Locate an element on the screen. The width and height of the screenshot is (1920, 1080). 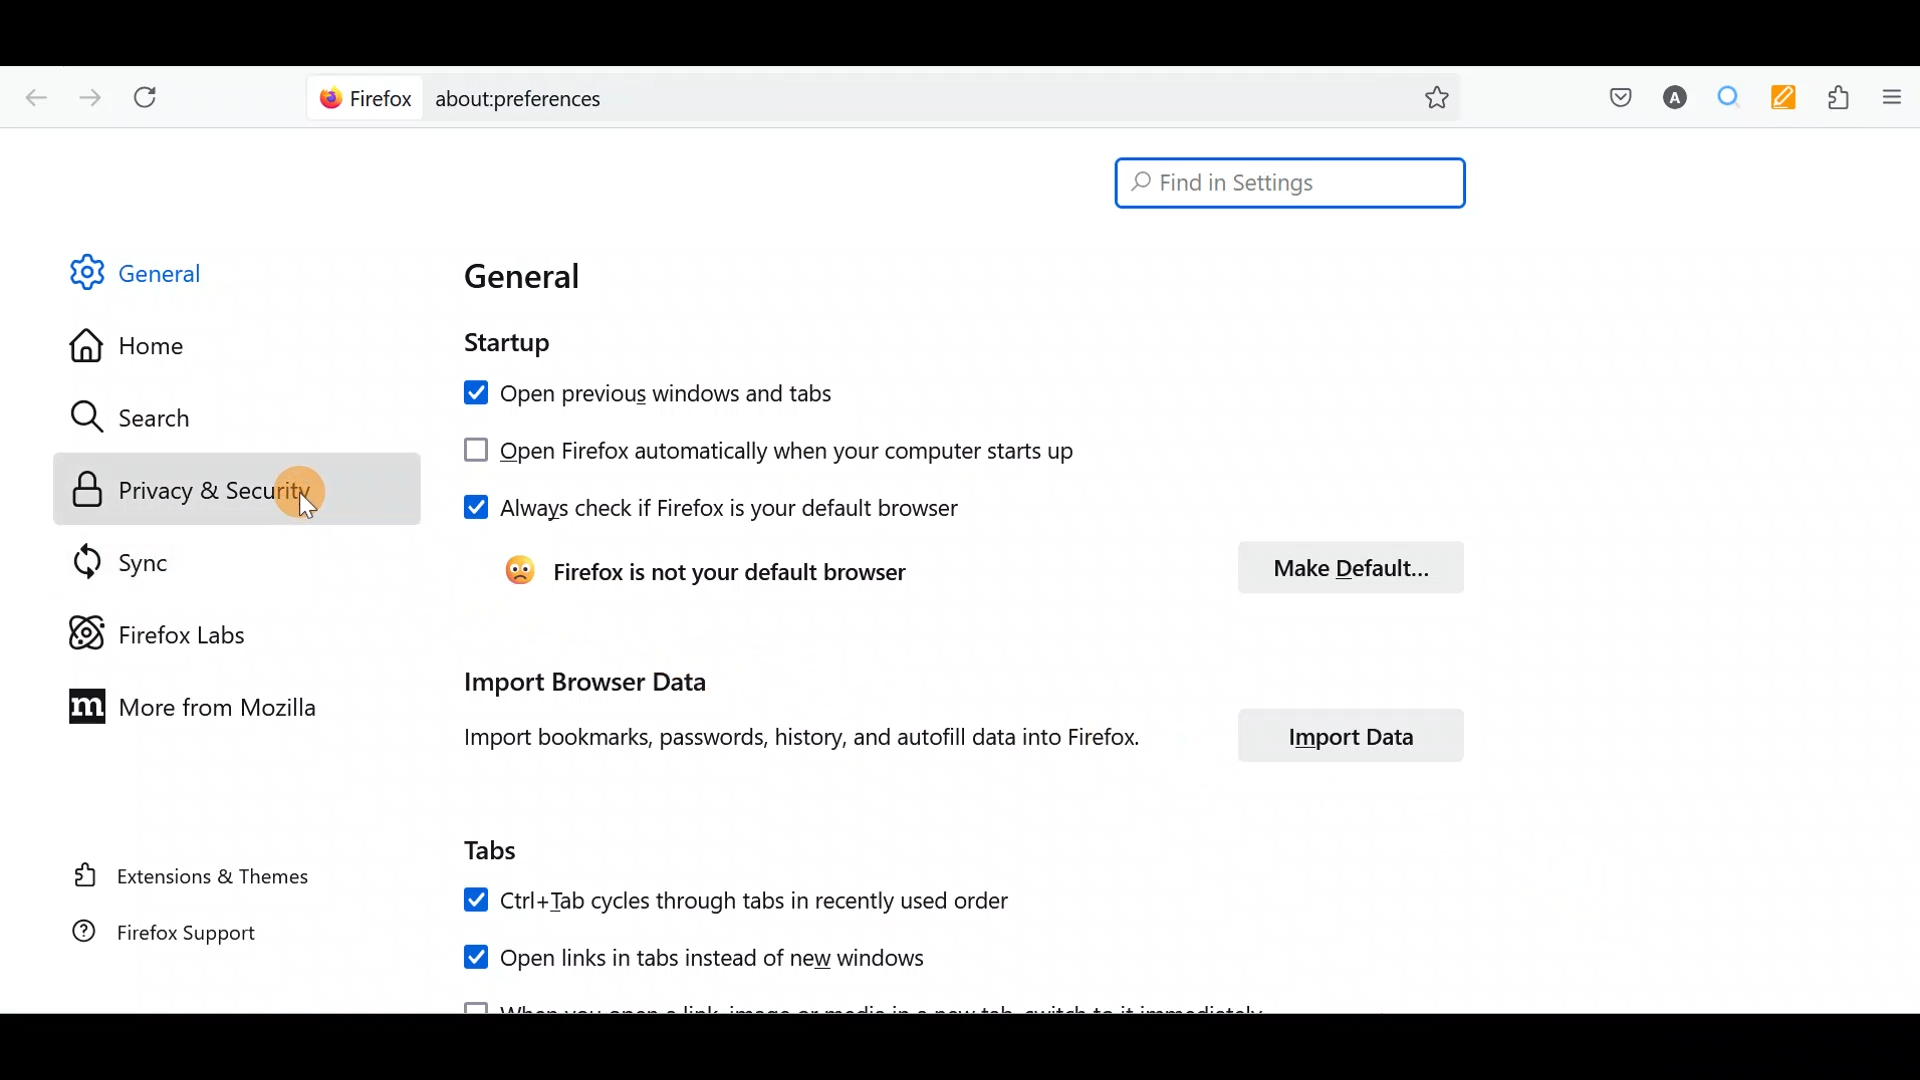
Import bookmarks, passwords, history, and autofill data into Firefox is located at coordinates (809, 740).